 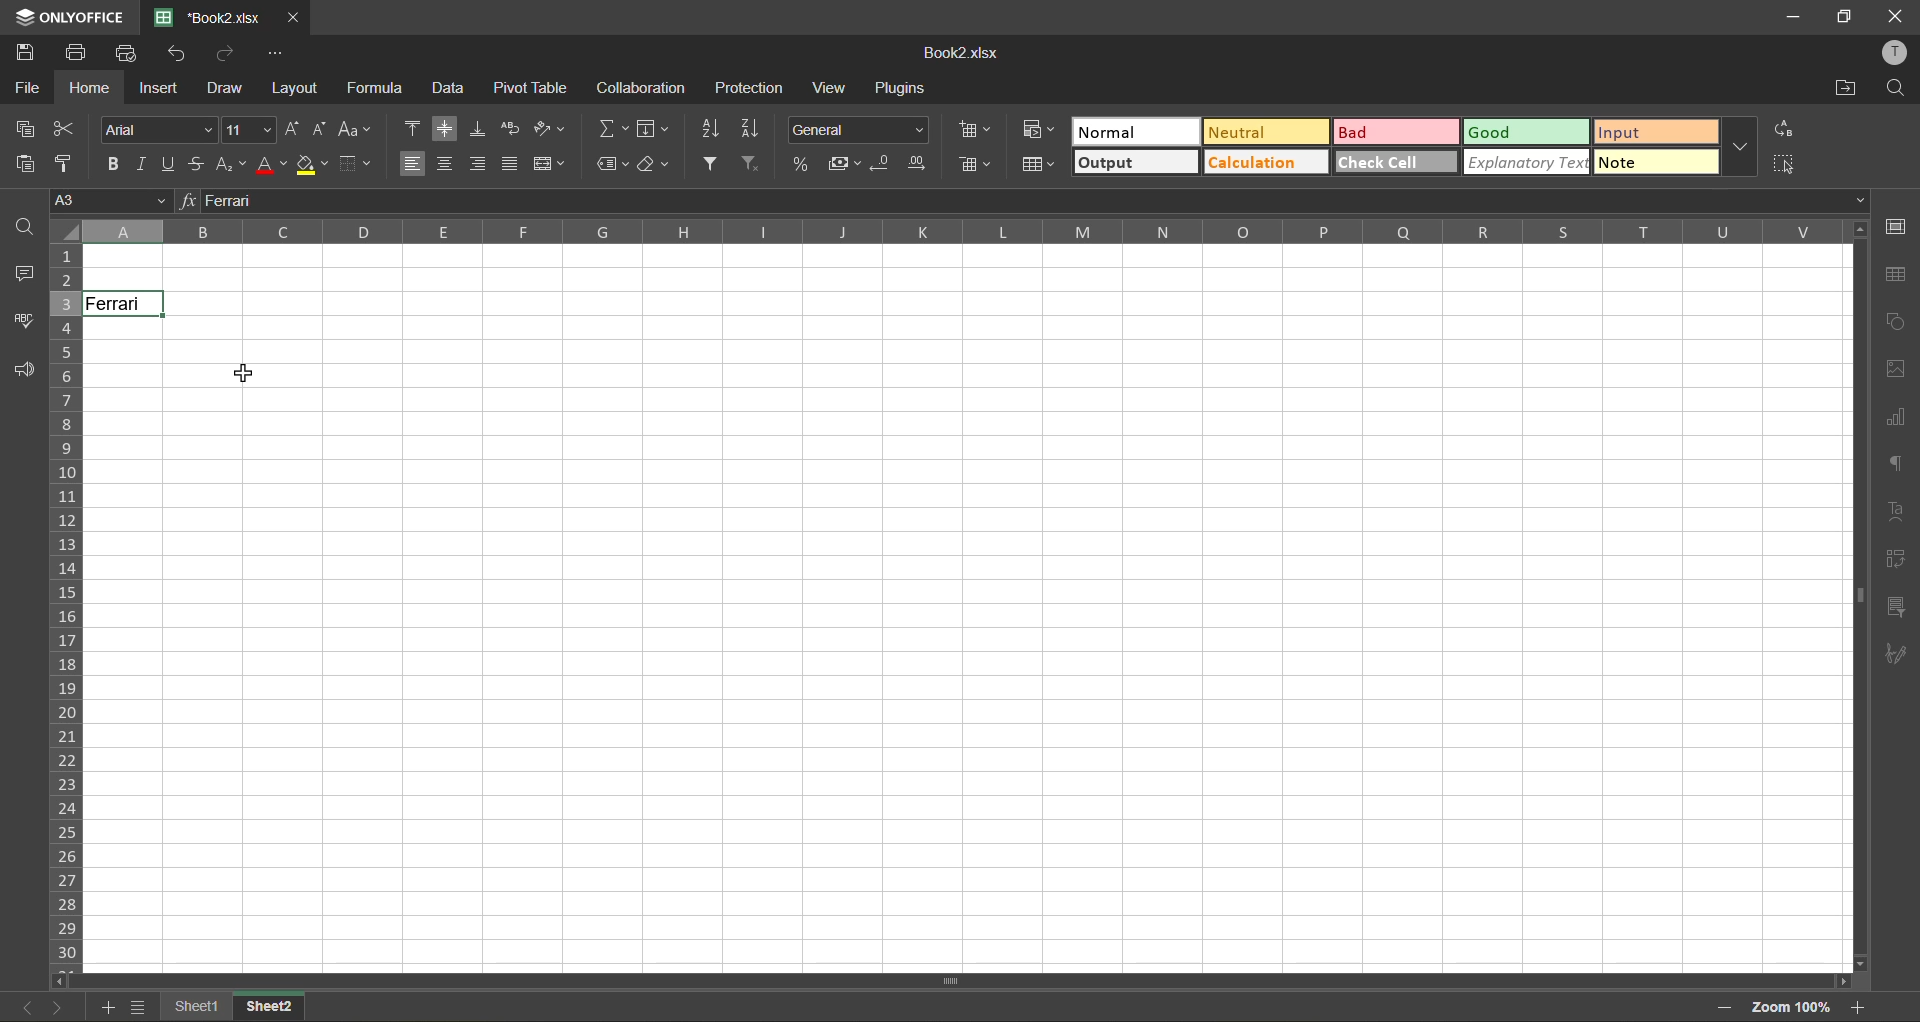 I want to click on cell setting, so click(x=1898, y=228).